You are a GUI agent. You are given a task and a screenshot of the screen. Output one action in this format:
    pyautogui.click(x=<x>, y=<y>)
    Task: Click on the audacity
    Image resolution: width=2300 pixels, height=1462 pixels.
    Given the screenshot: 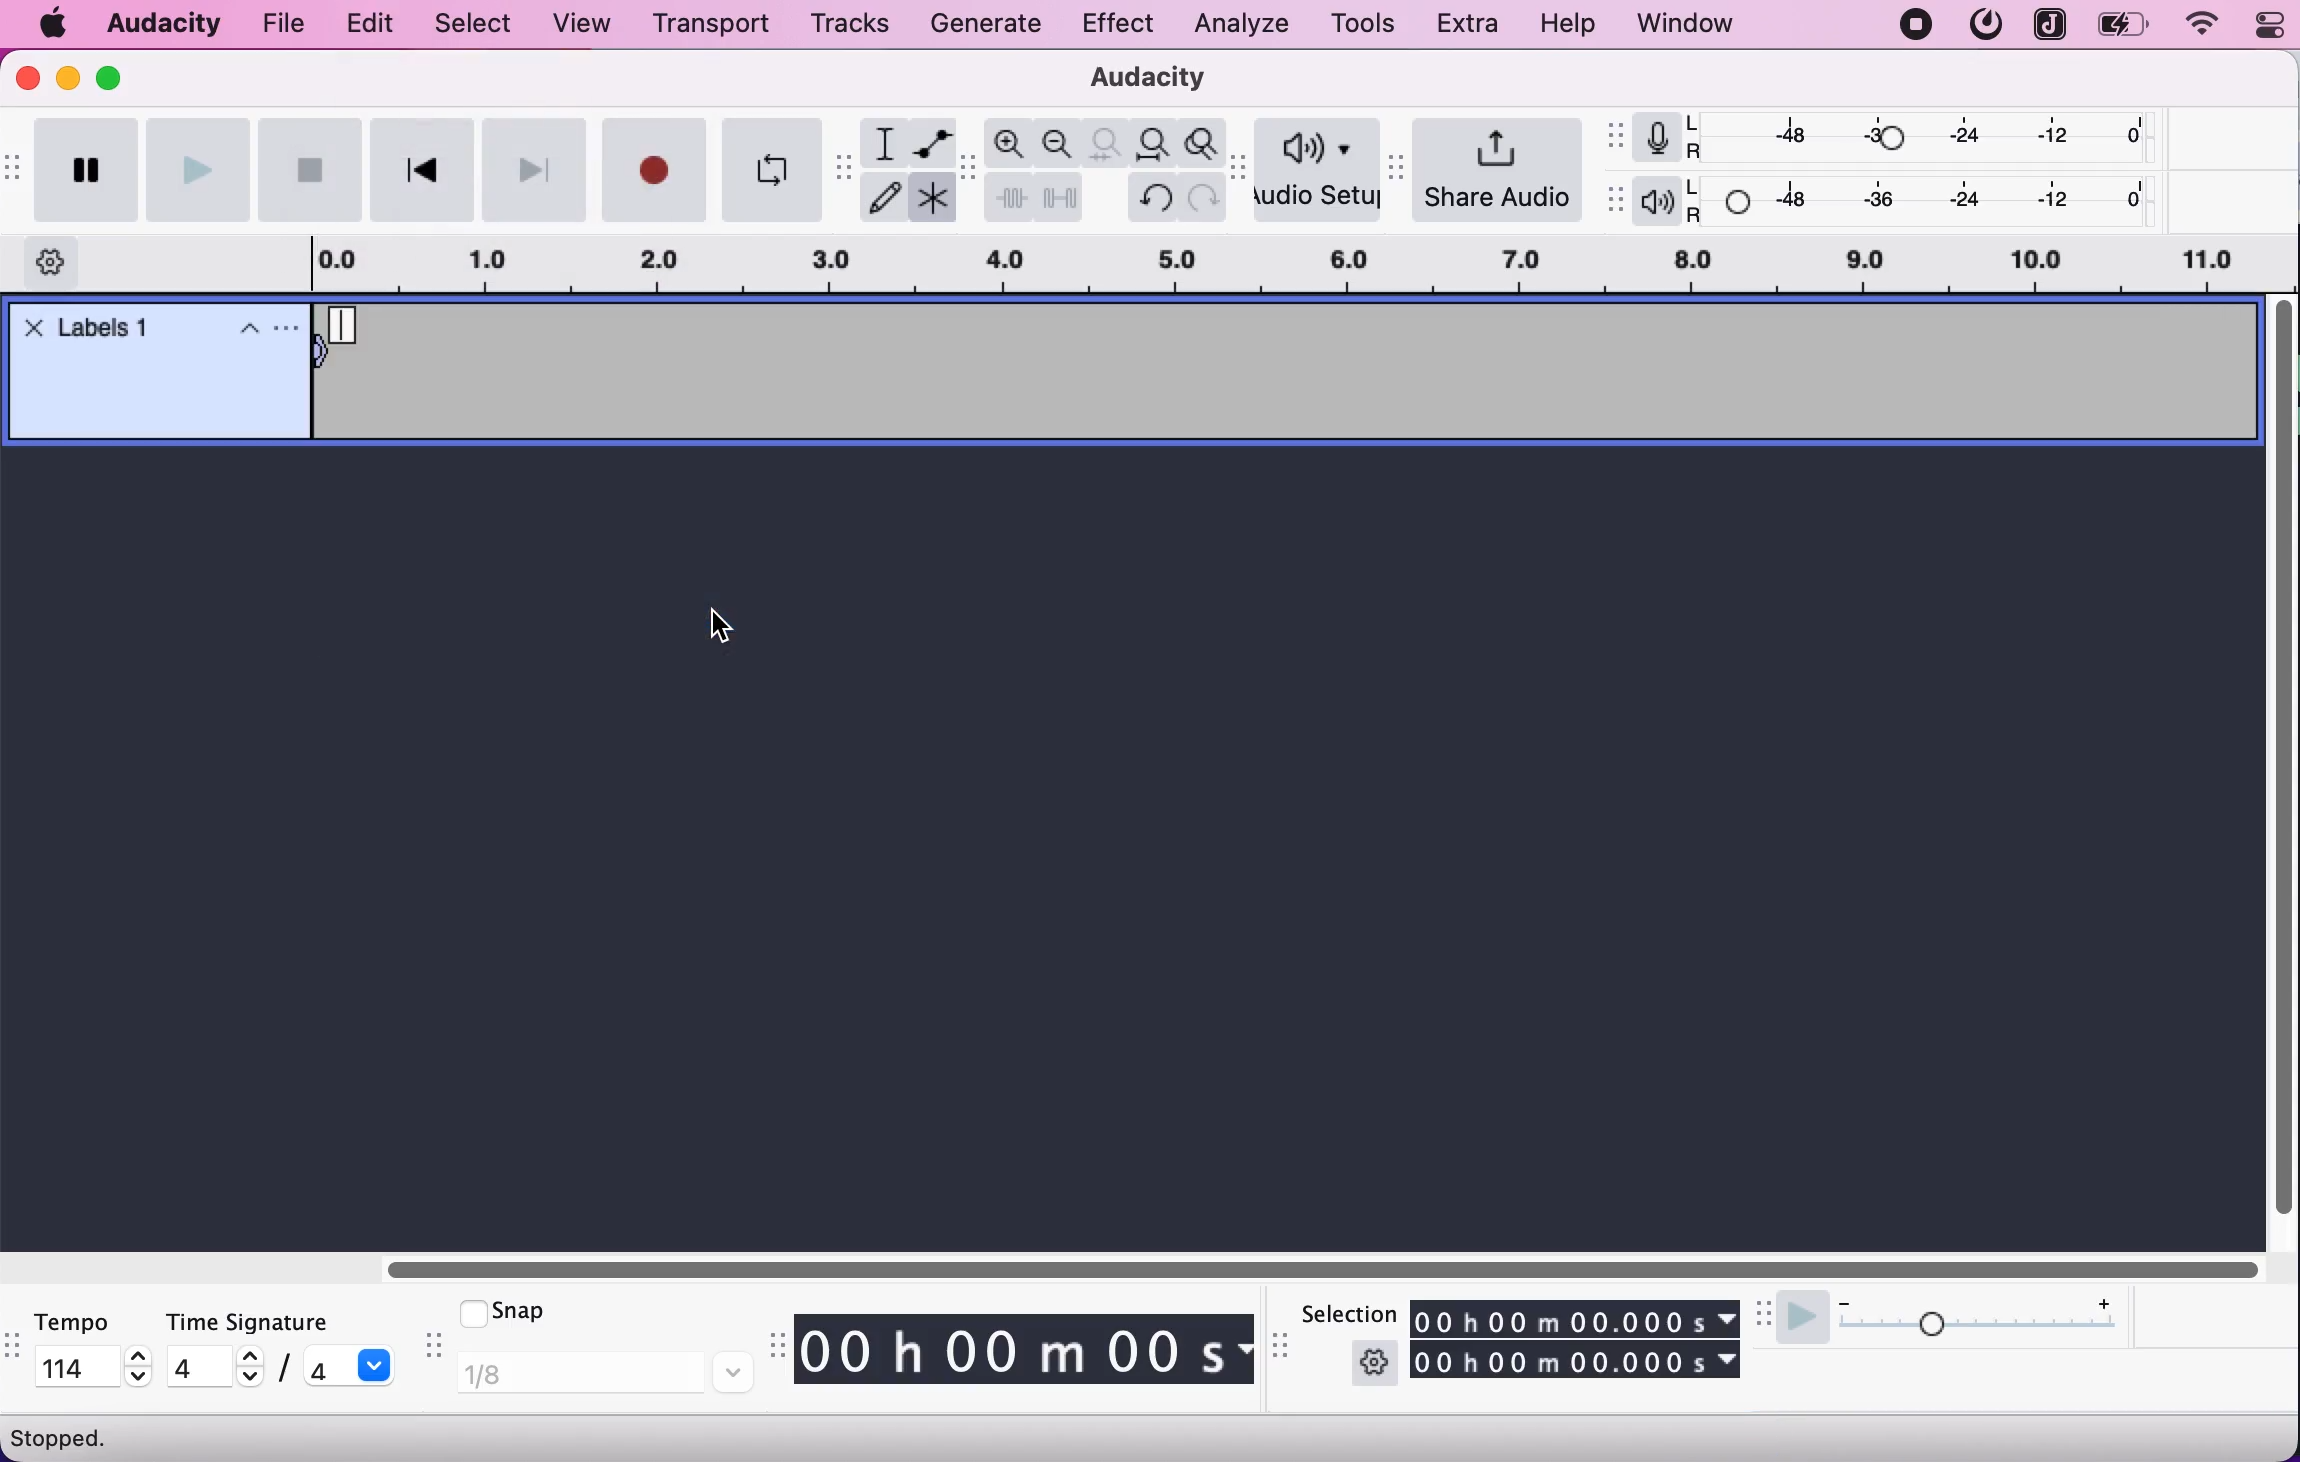 What is the action you would take?
    pyautogui.click(x=165, y=24)
    